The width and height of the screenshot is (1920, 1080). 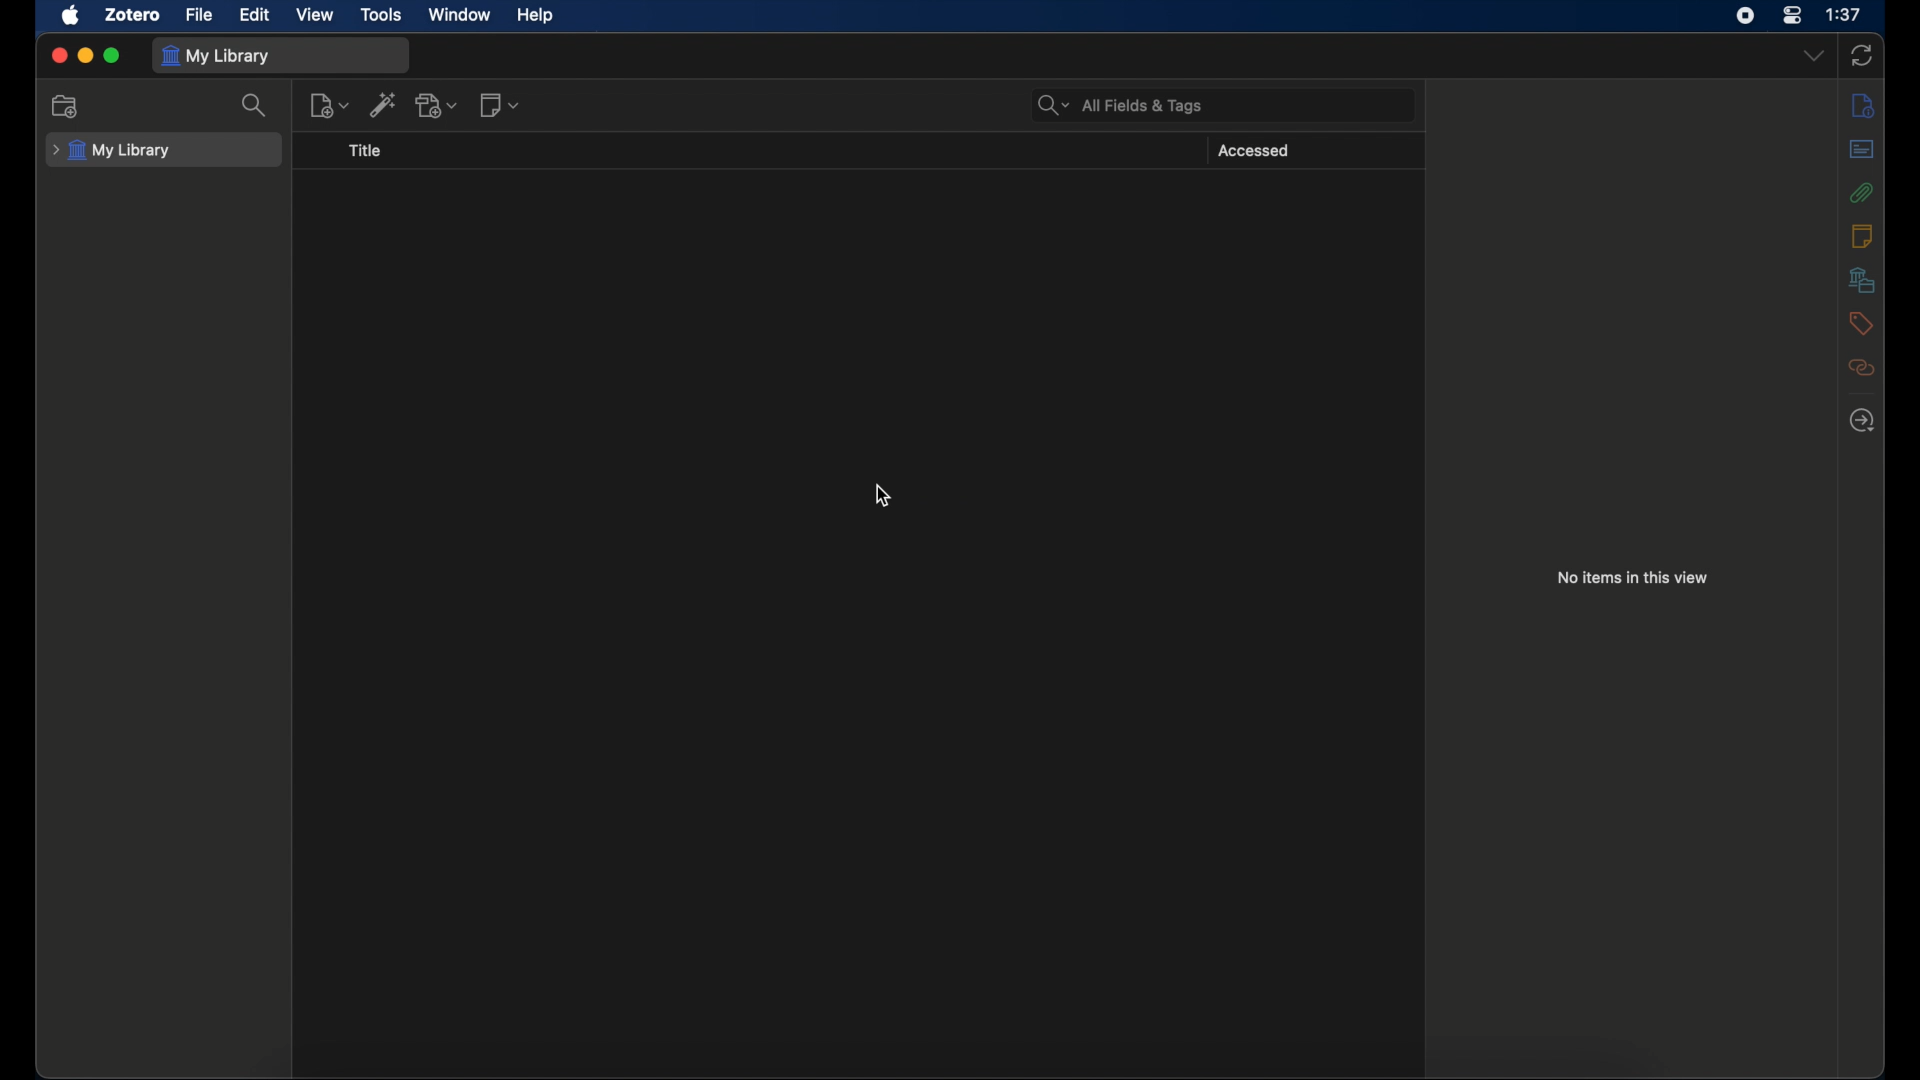 I want to click on add attachments, so click(x=438, y=107).